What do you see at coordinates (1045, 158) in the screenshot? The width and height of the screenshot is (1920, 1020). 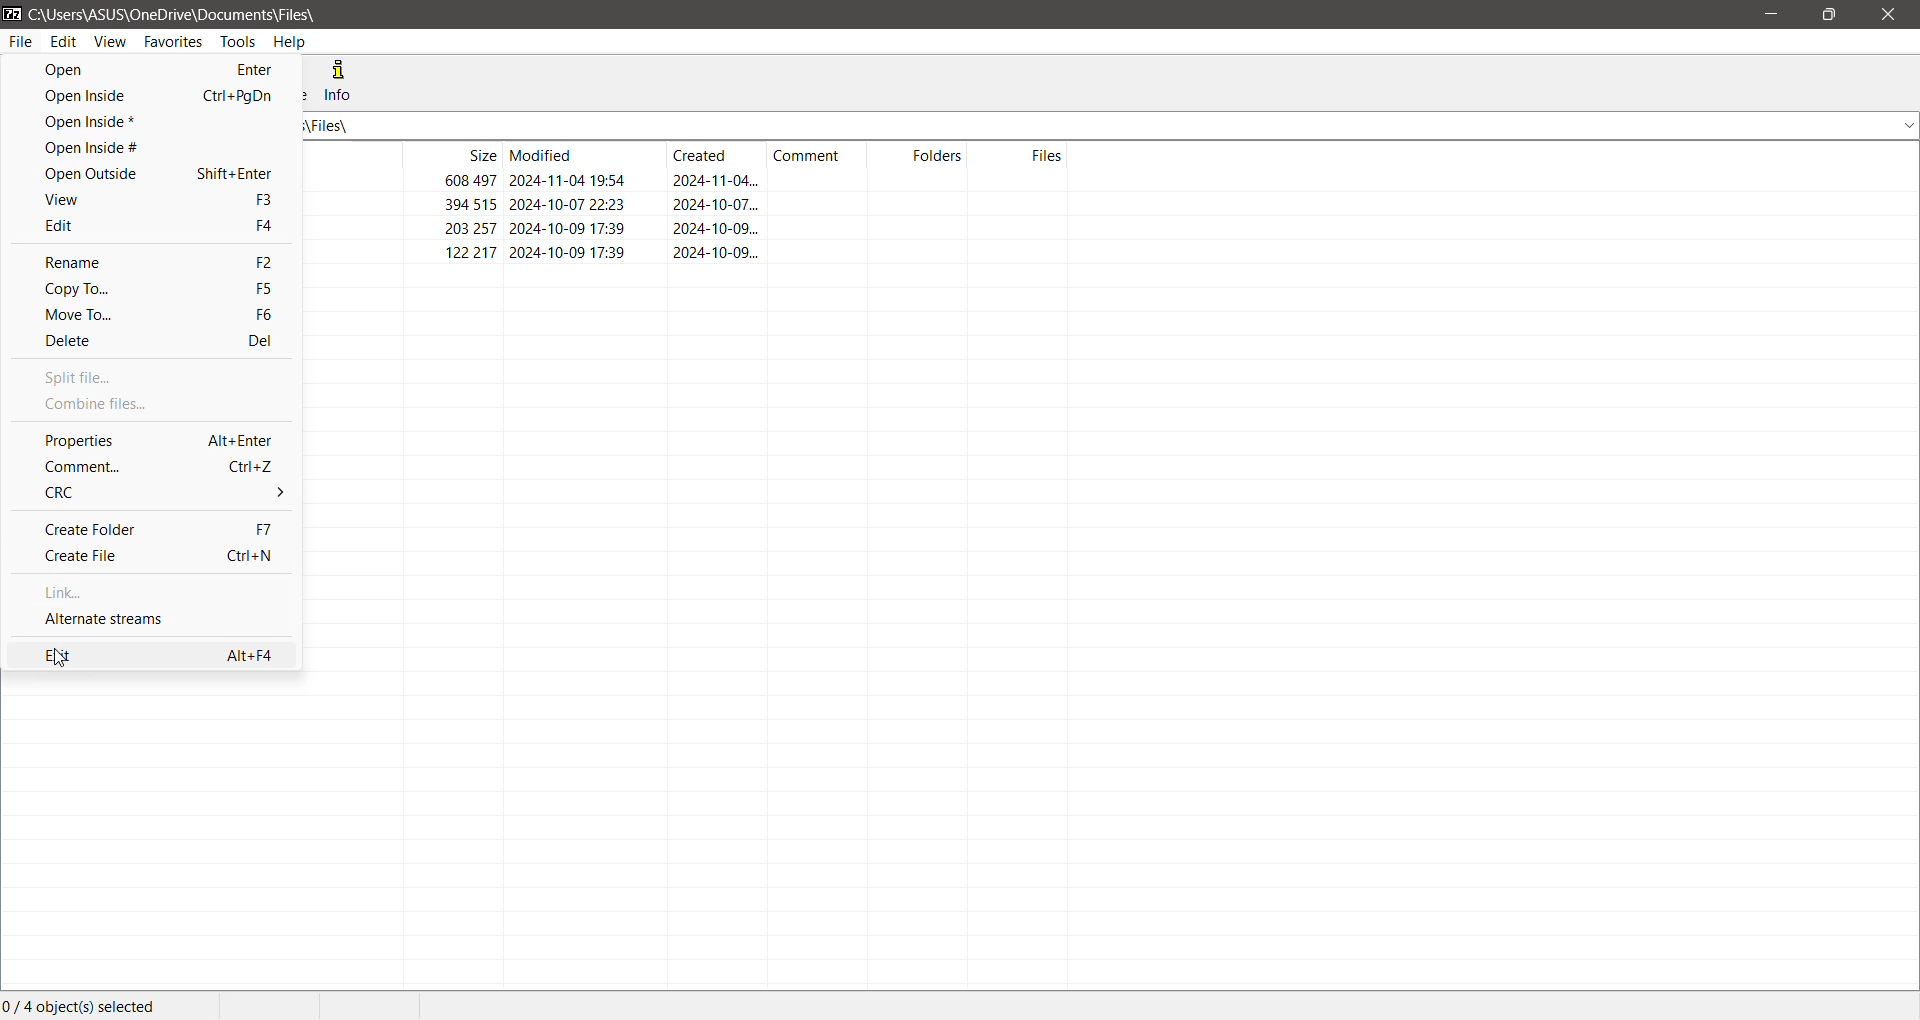 I see `Files` at bounding box center [1045, 158].